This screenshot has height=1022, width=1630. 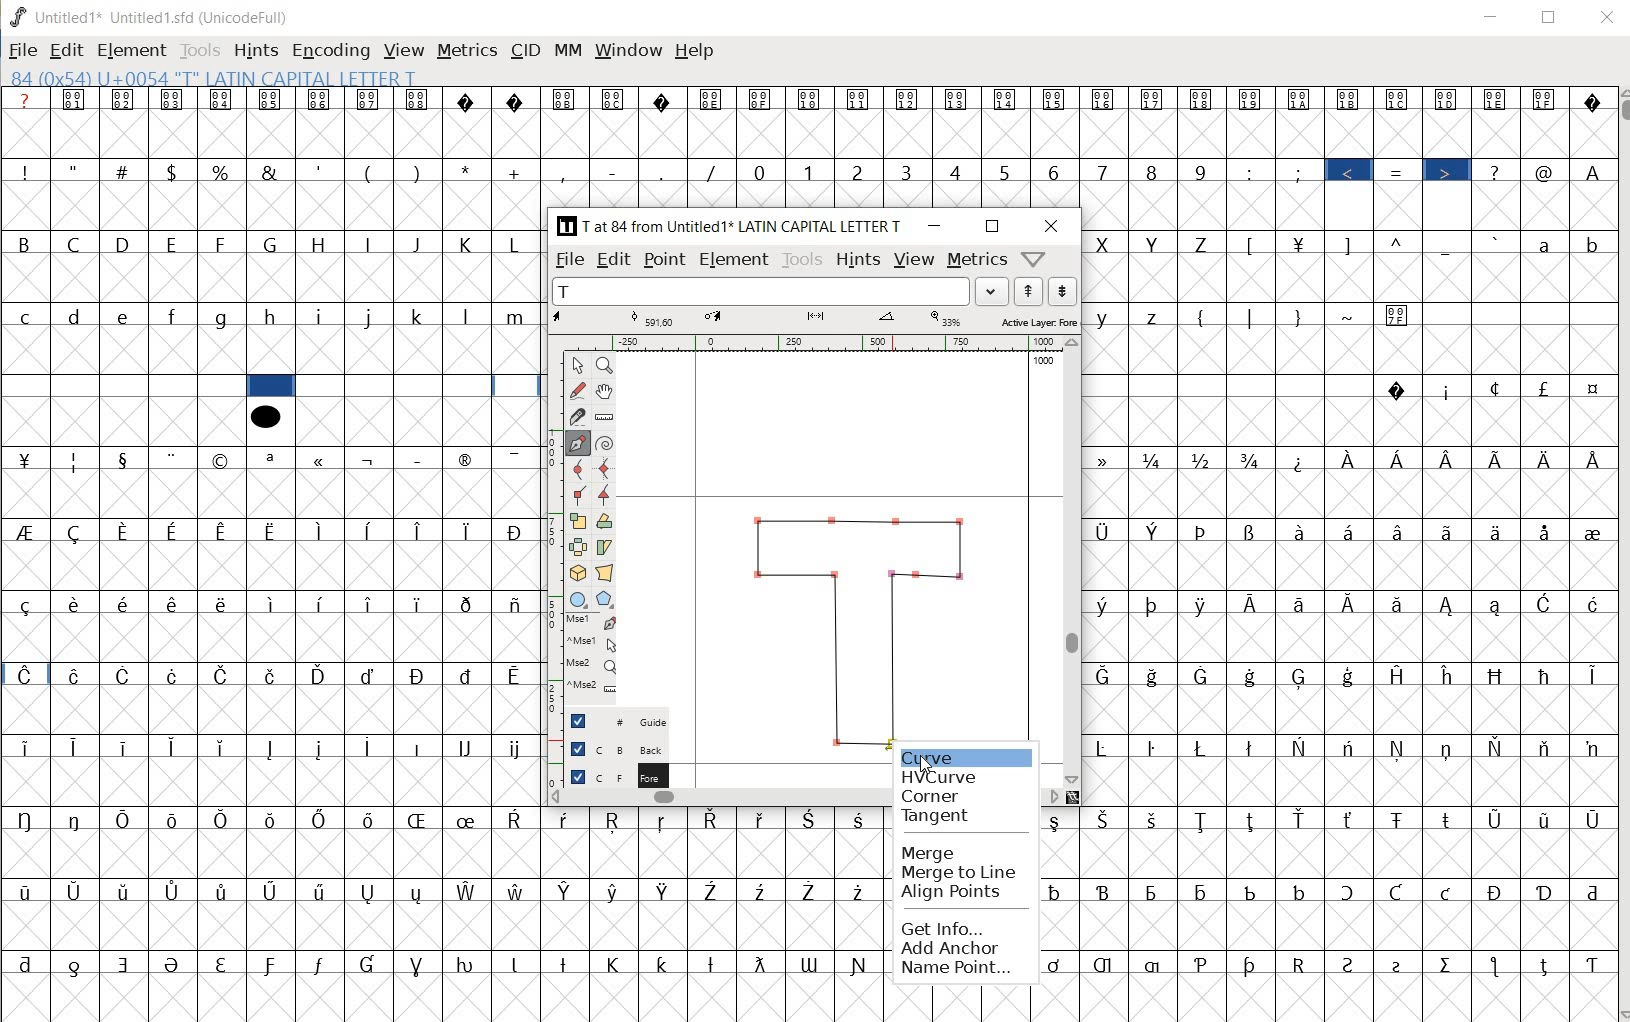 I want to click on Symbol, so click(x=1589, y=965).